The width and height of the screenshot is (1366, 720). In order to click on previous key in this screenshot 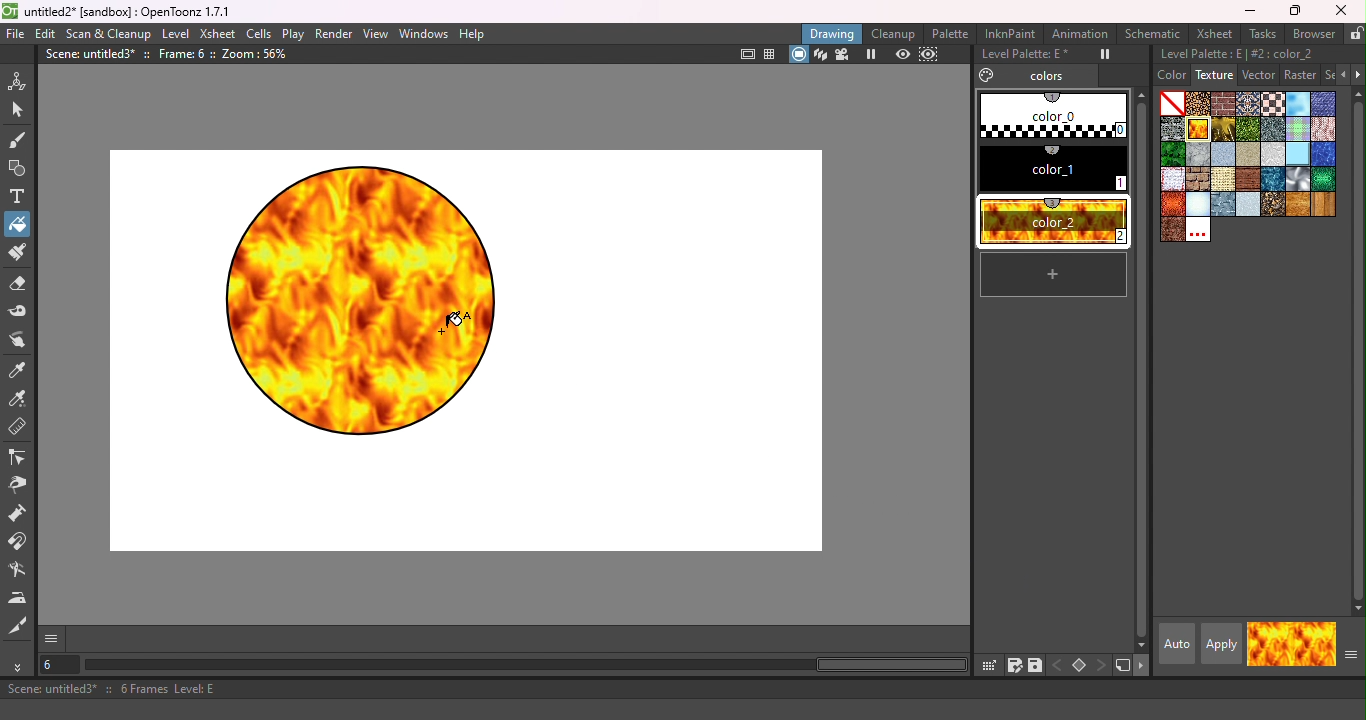, I will do `click(1058, 663)`.